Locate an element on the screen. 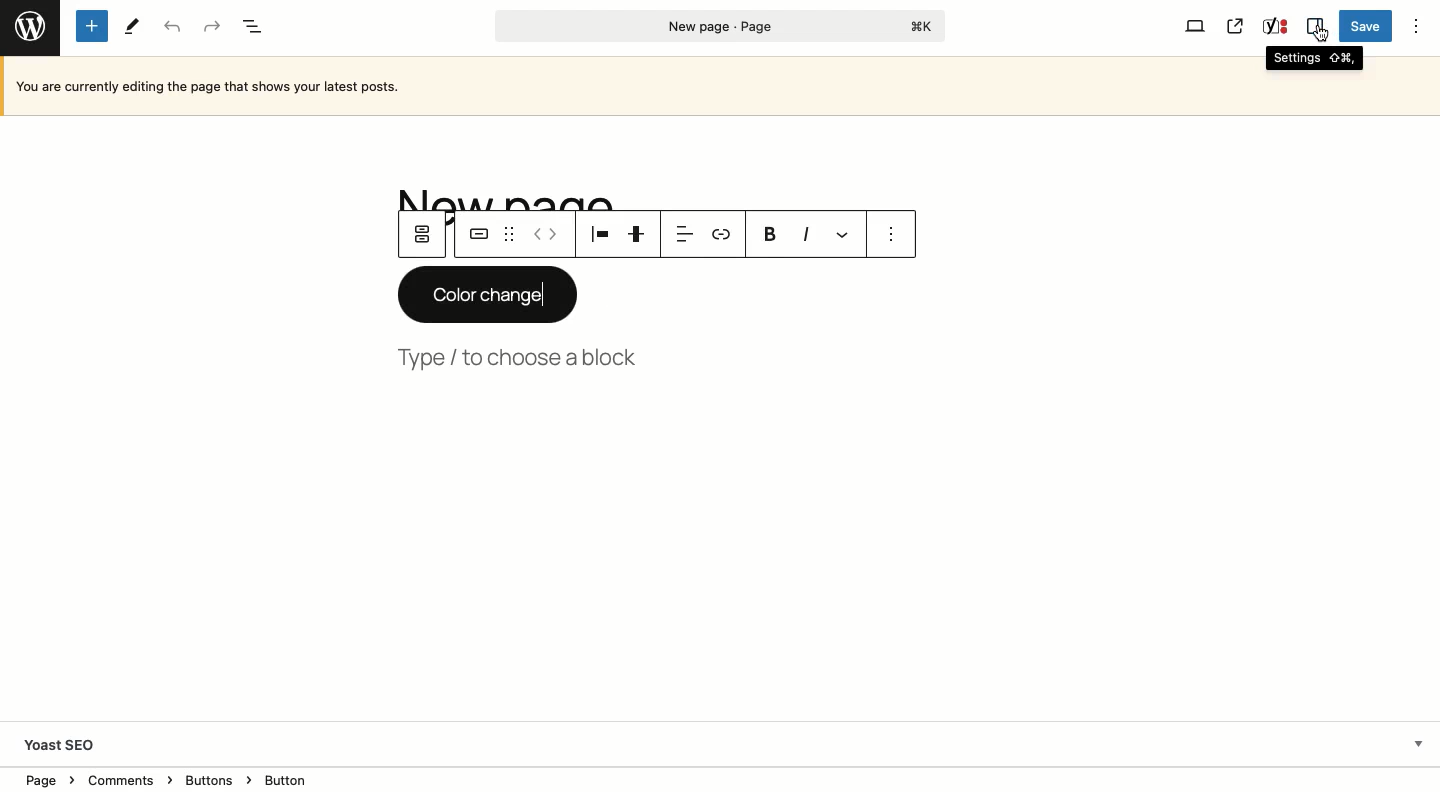 The width and height of the screenshot is (1440, 792). Tools is located at coordinates (133, 26).